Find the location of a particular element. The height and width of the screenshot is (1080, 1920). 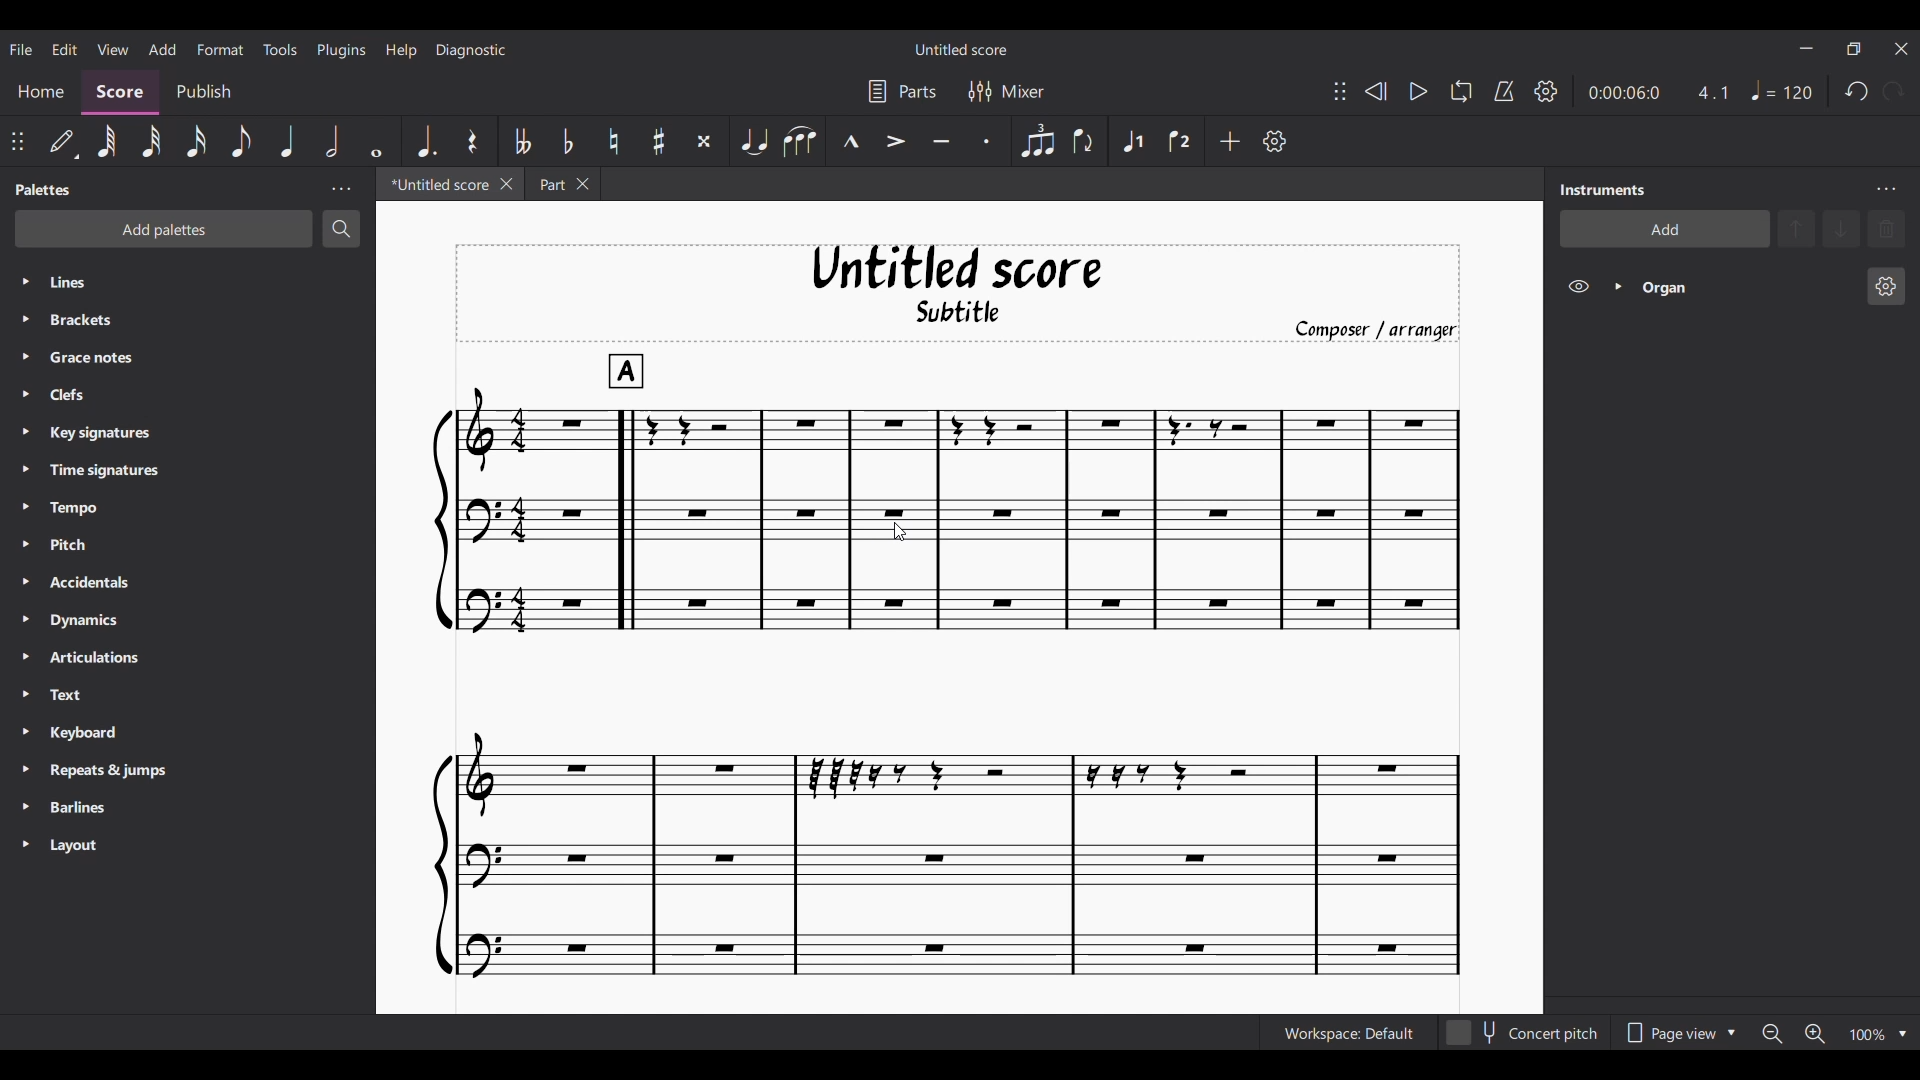

Add is located at coordinates (1230, 141).